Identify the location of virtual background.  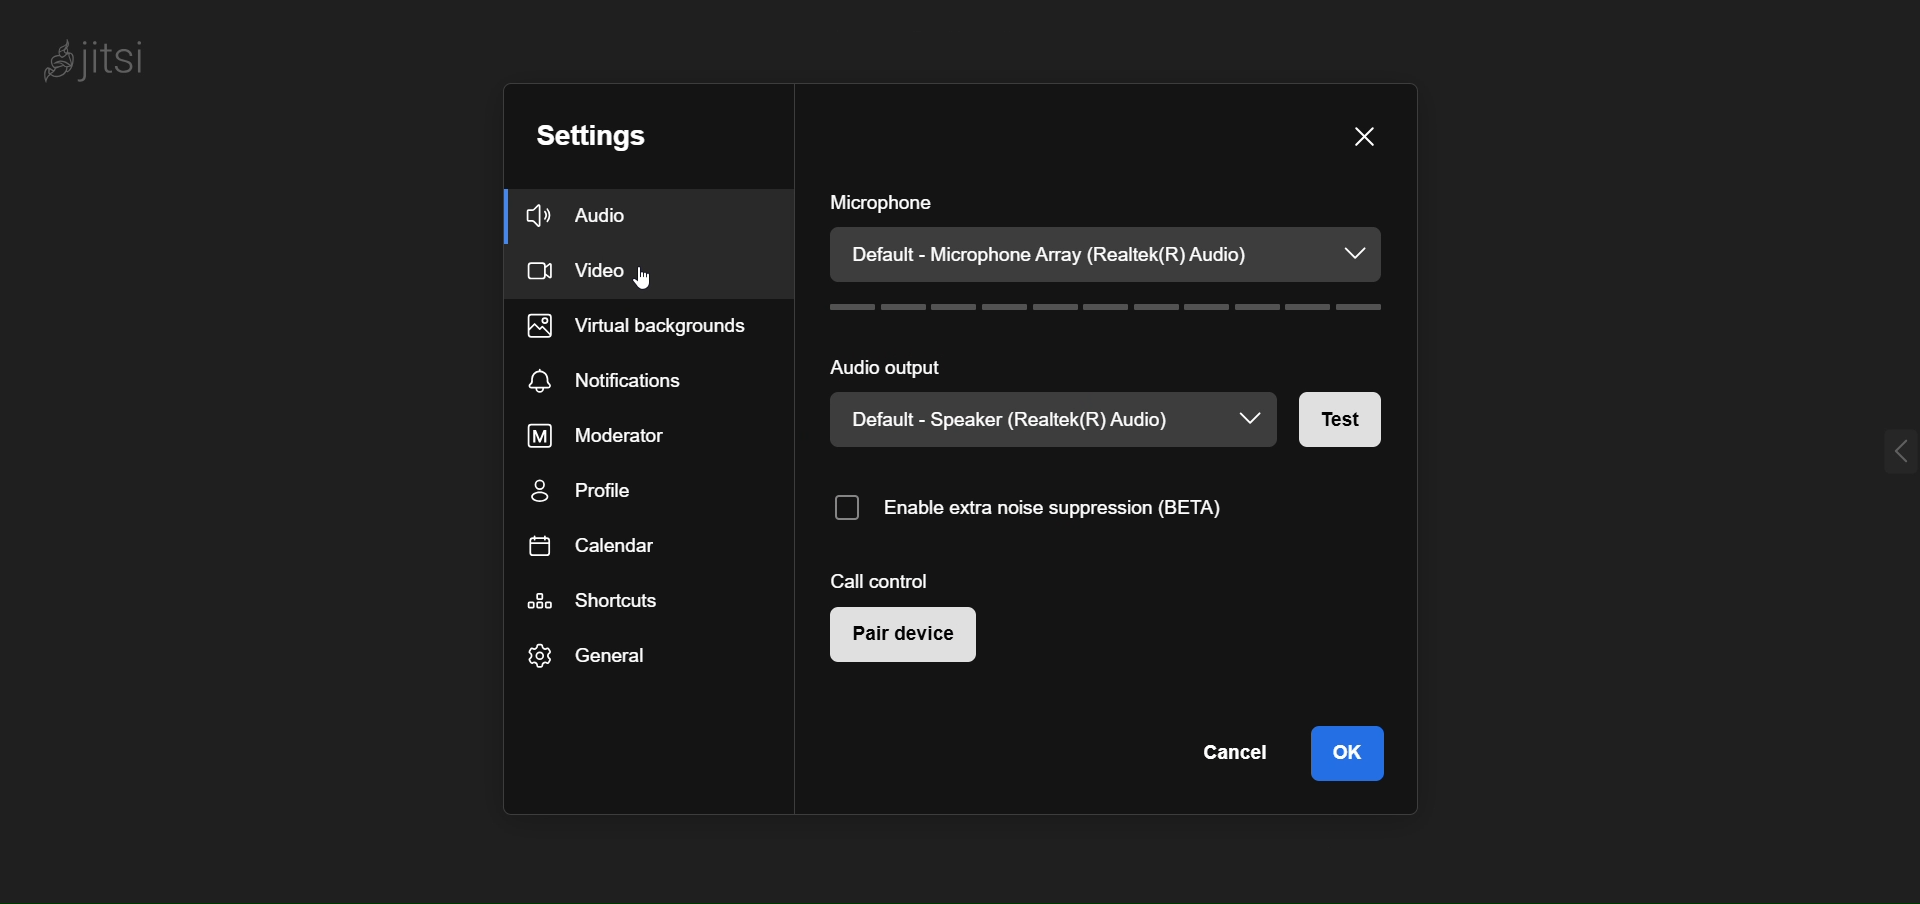
(649, 329).